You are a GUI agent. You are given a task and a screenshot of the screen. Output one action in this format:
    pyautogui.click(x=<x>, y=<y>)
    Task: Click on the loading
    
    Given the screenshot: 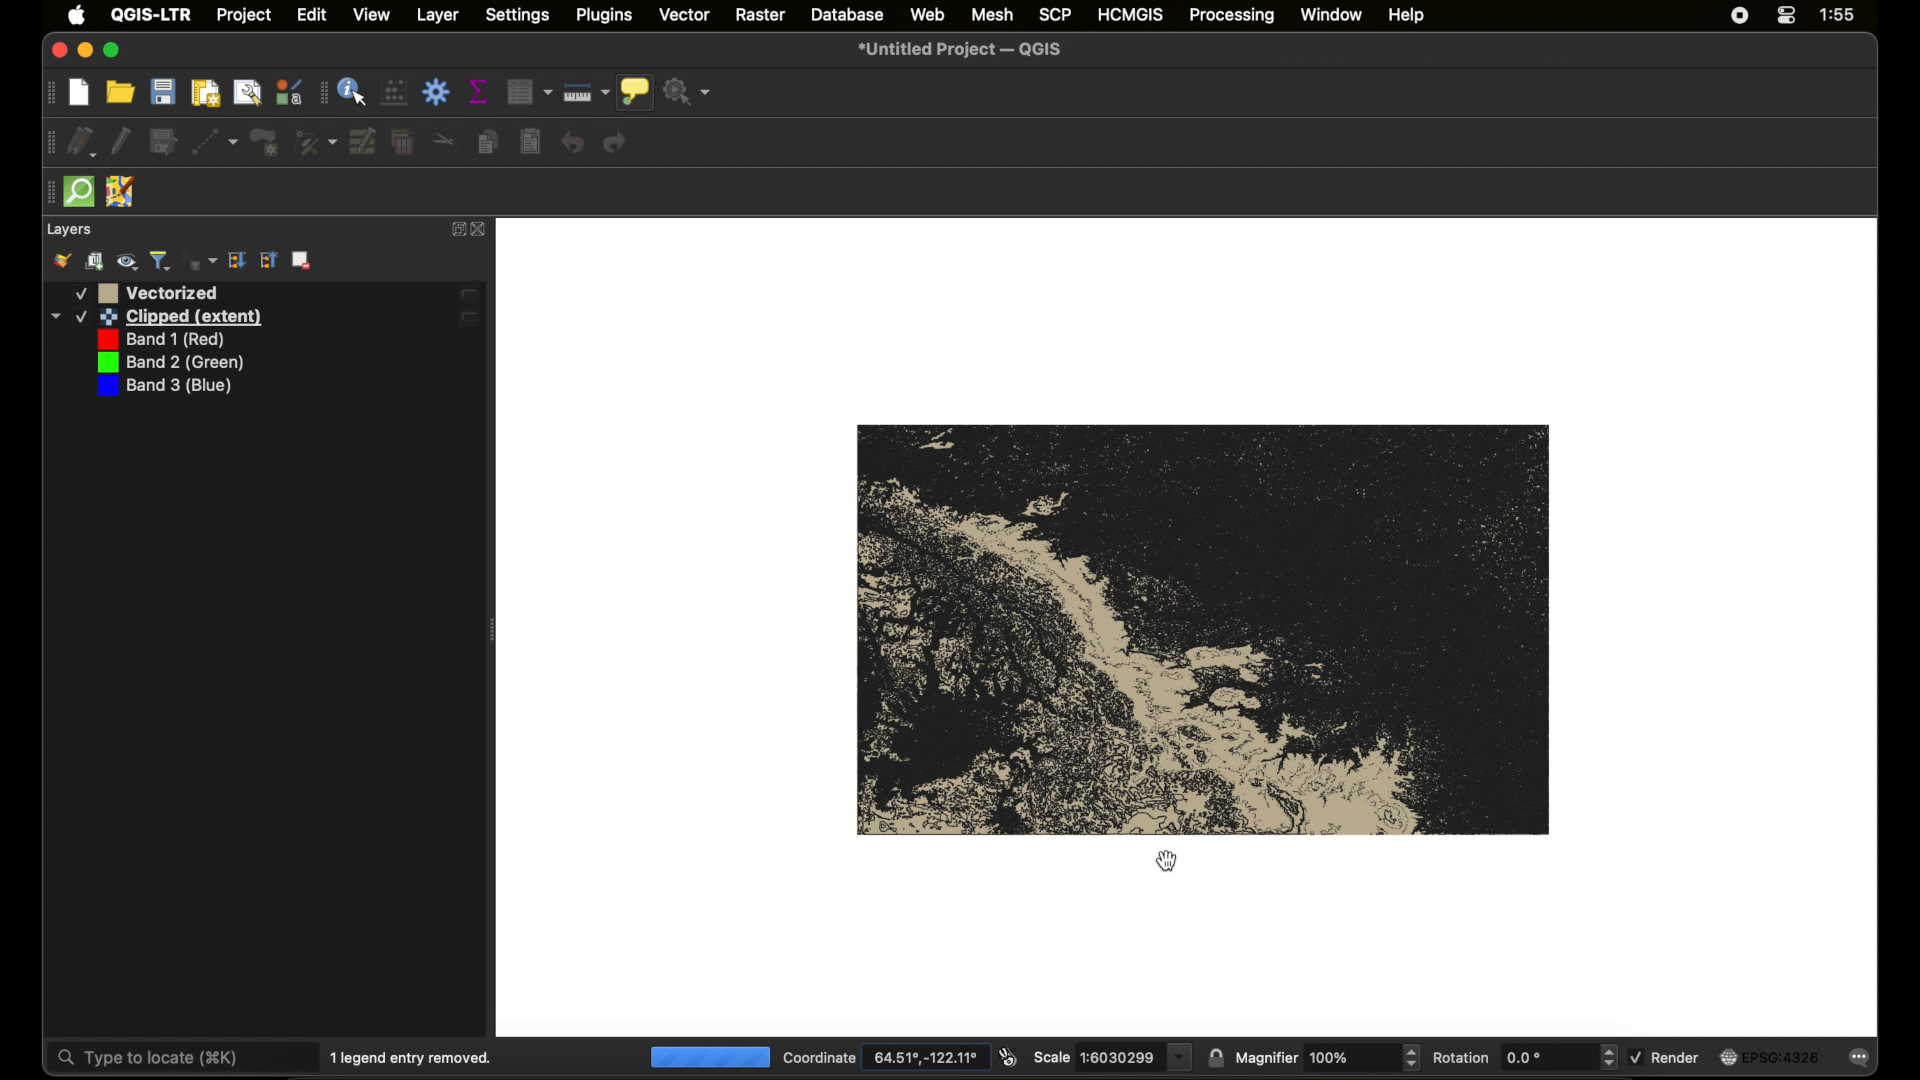 What is the action you would take?
    pyautogui.click(x=711, y=1057)
    